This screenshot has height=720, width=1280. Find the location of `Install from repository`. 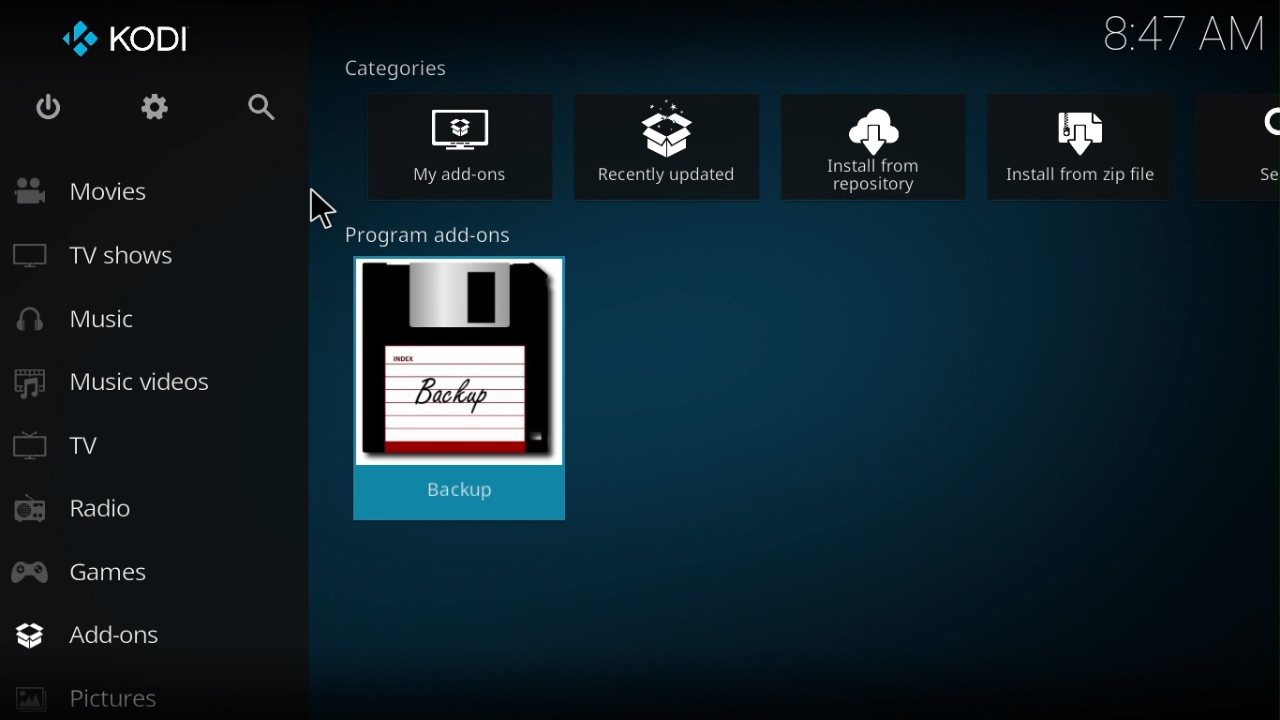

Install from repository is located at coordinates (886, 144).